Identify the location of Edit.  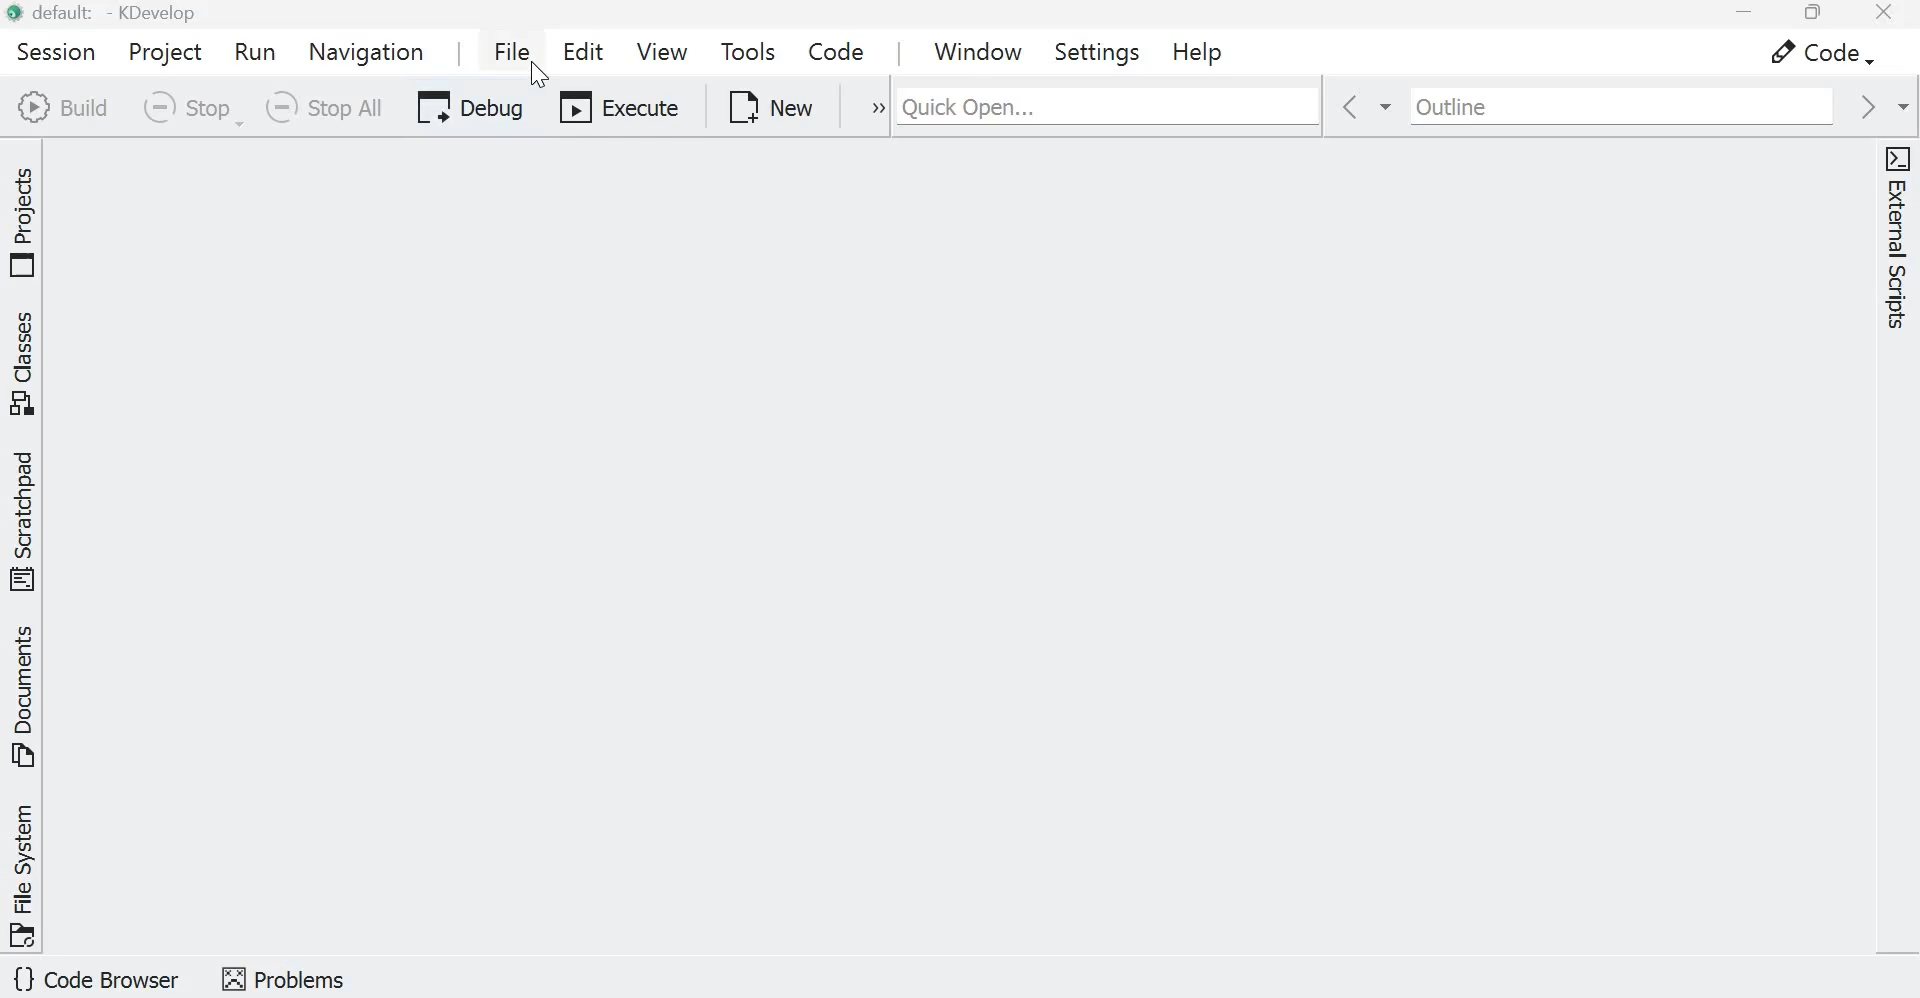
(587, 54).